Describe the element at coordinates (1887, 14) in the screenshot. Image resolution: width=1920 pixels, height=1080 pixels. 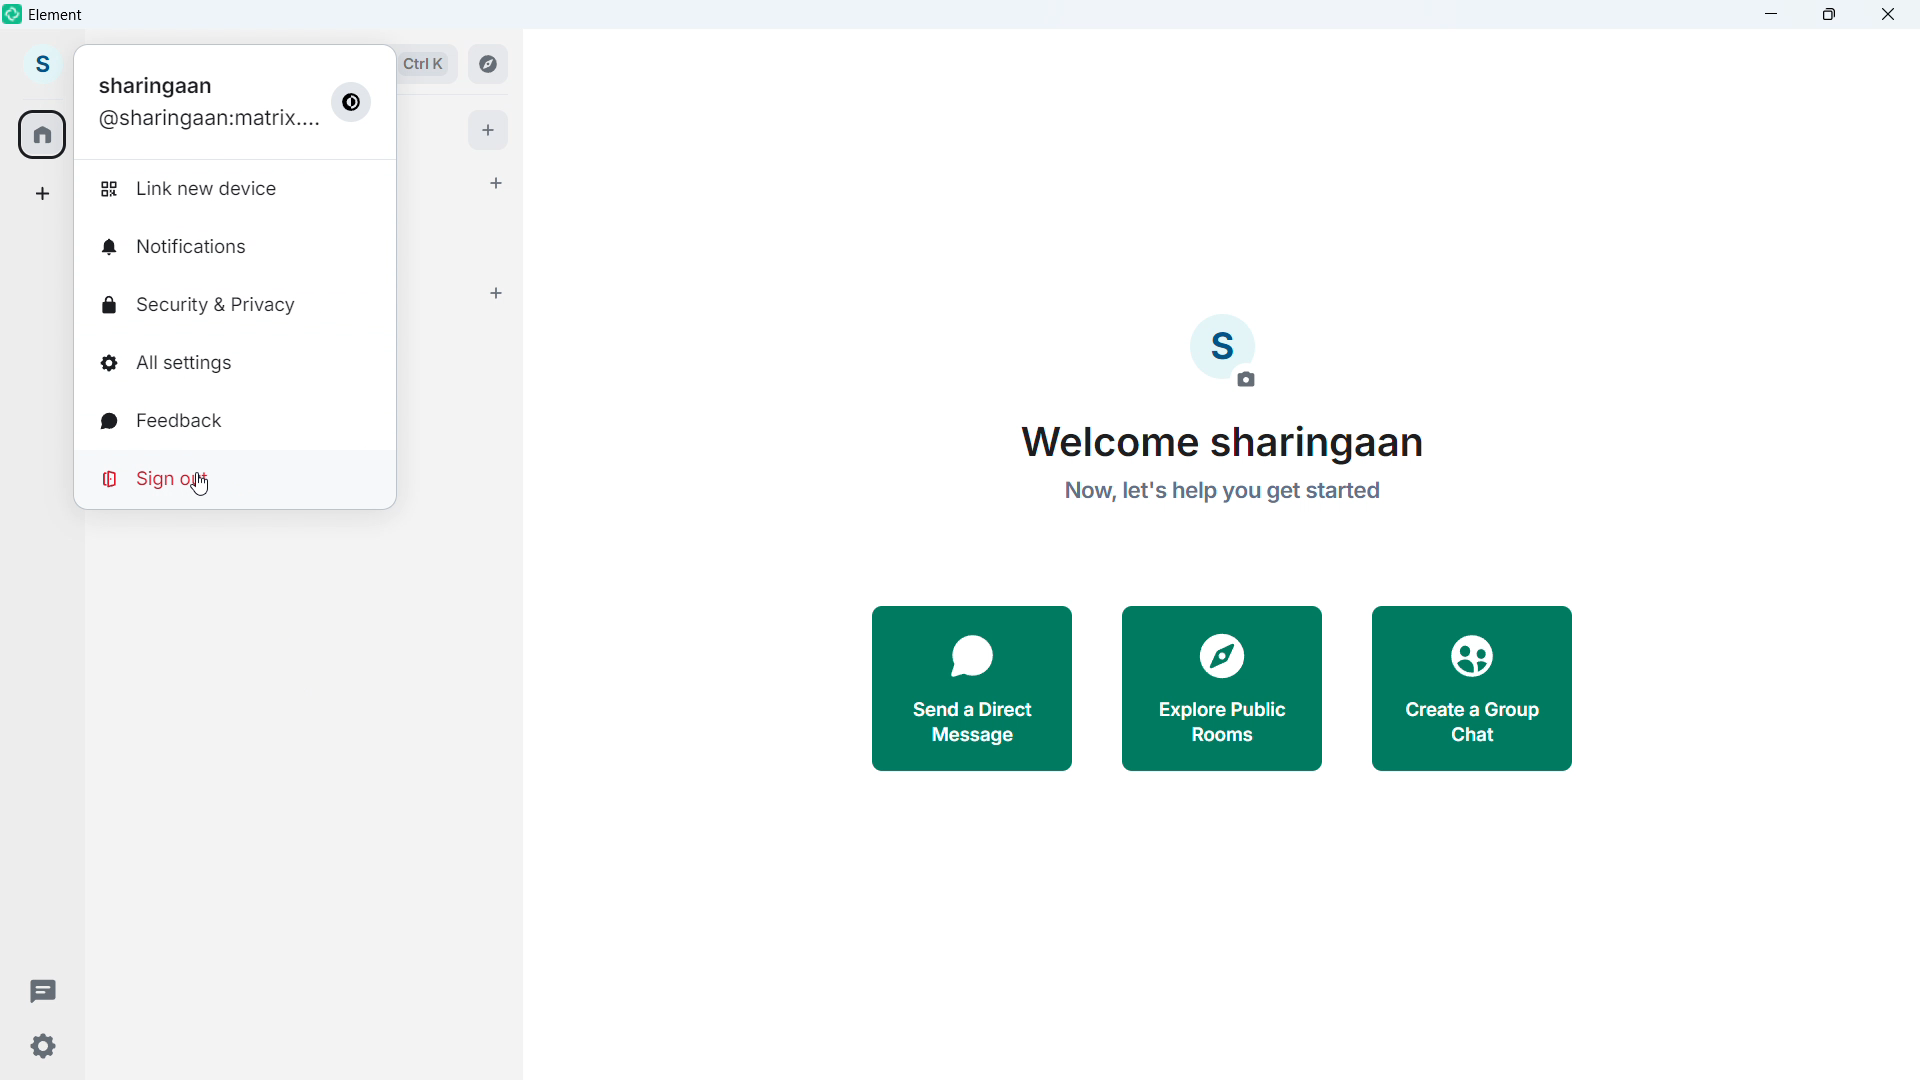
I see `close ` at that location.